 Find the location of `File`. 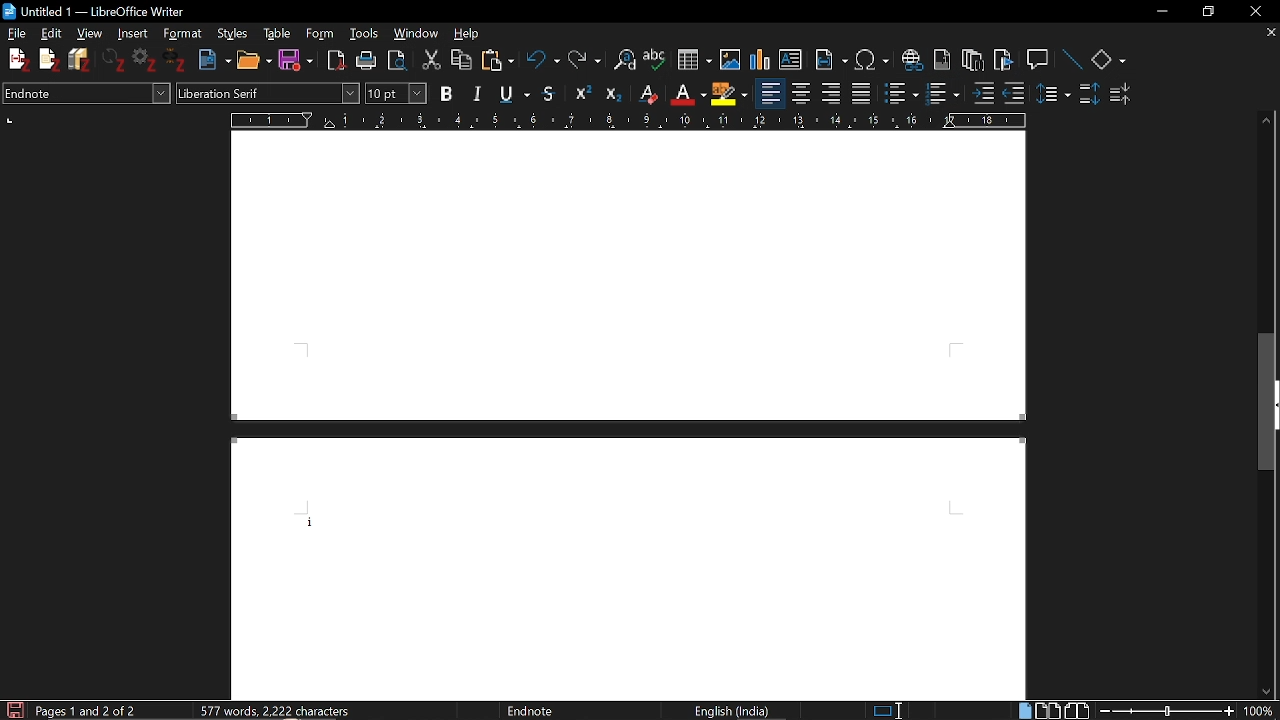

File is located at coordinates (16, 34).